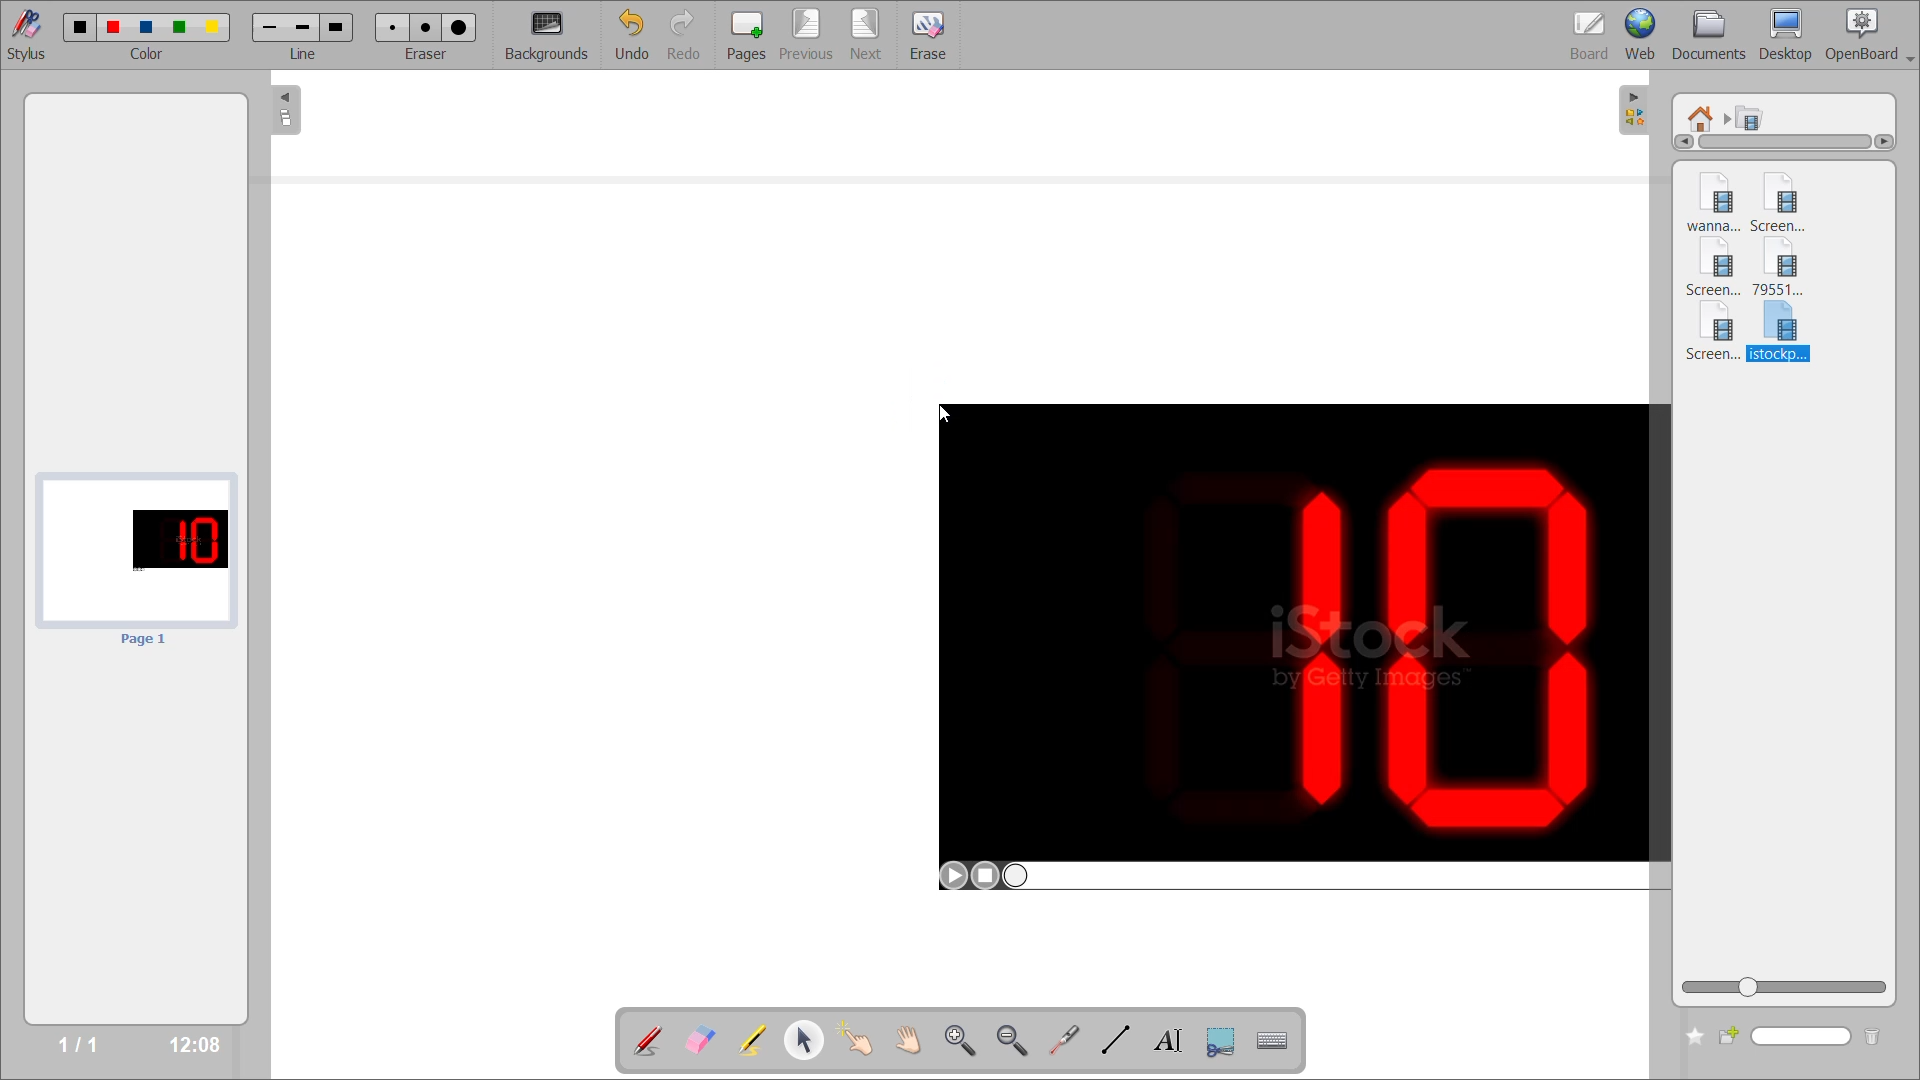 The height and width of the screenshot is (1080, 1920). What do you see at coordinates (1716, 269) in the screenshot?
I see `video 3` at bounding box center [1716, 269].